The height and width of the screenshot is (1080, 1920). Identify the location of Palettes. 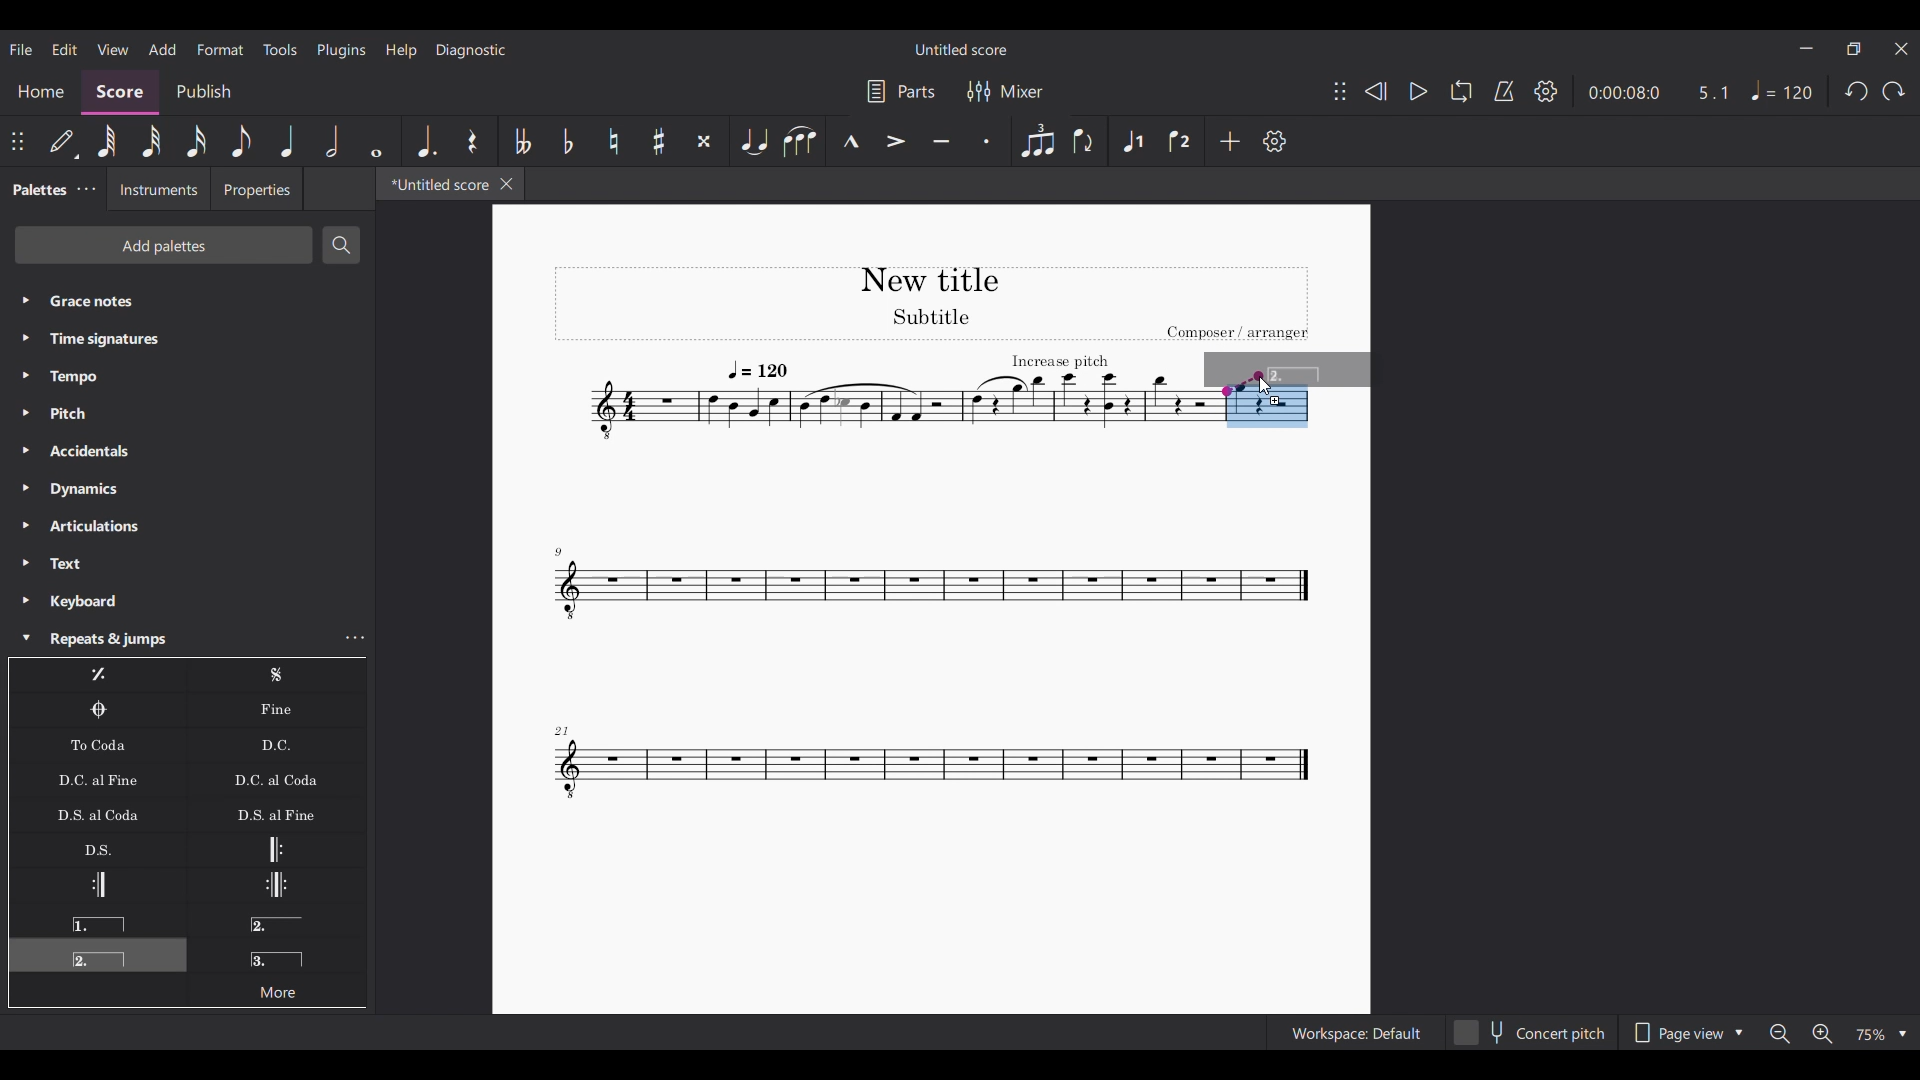
(37, 190).